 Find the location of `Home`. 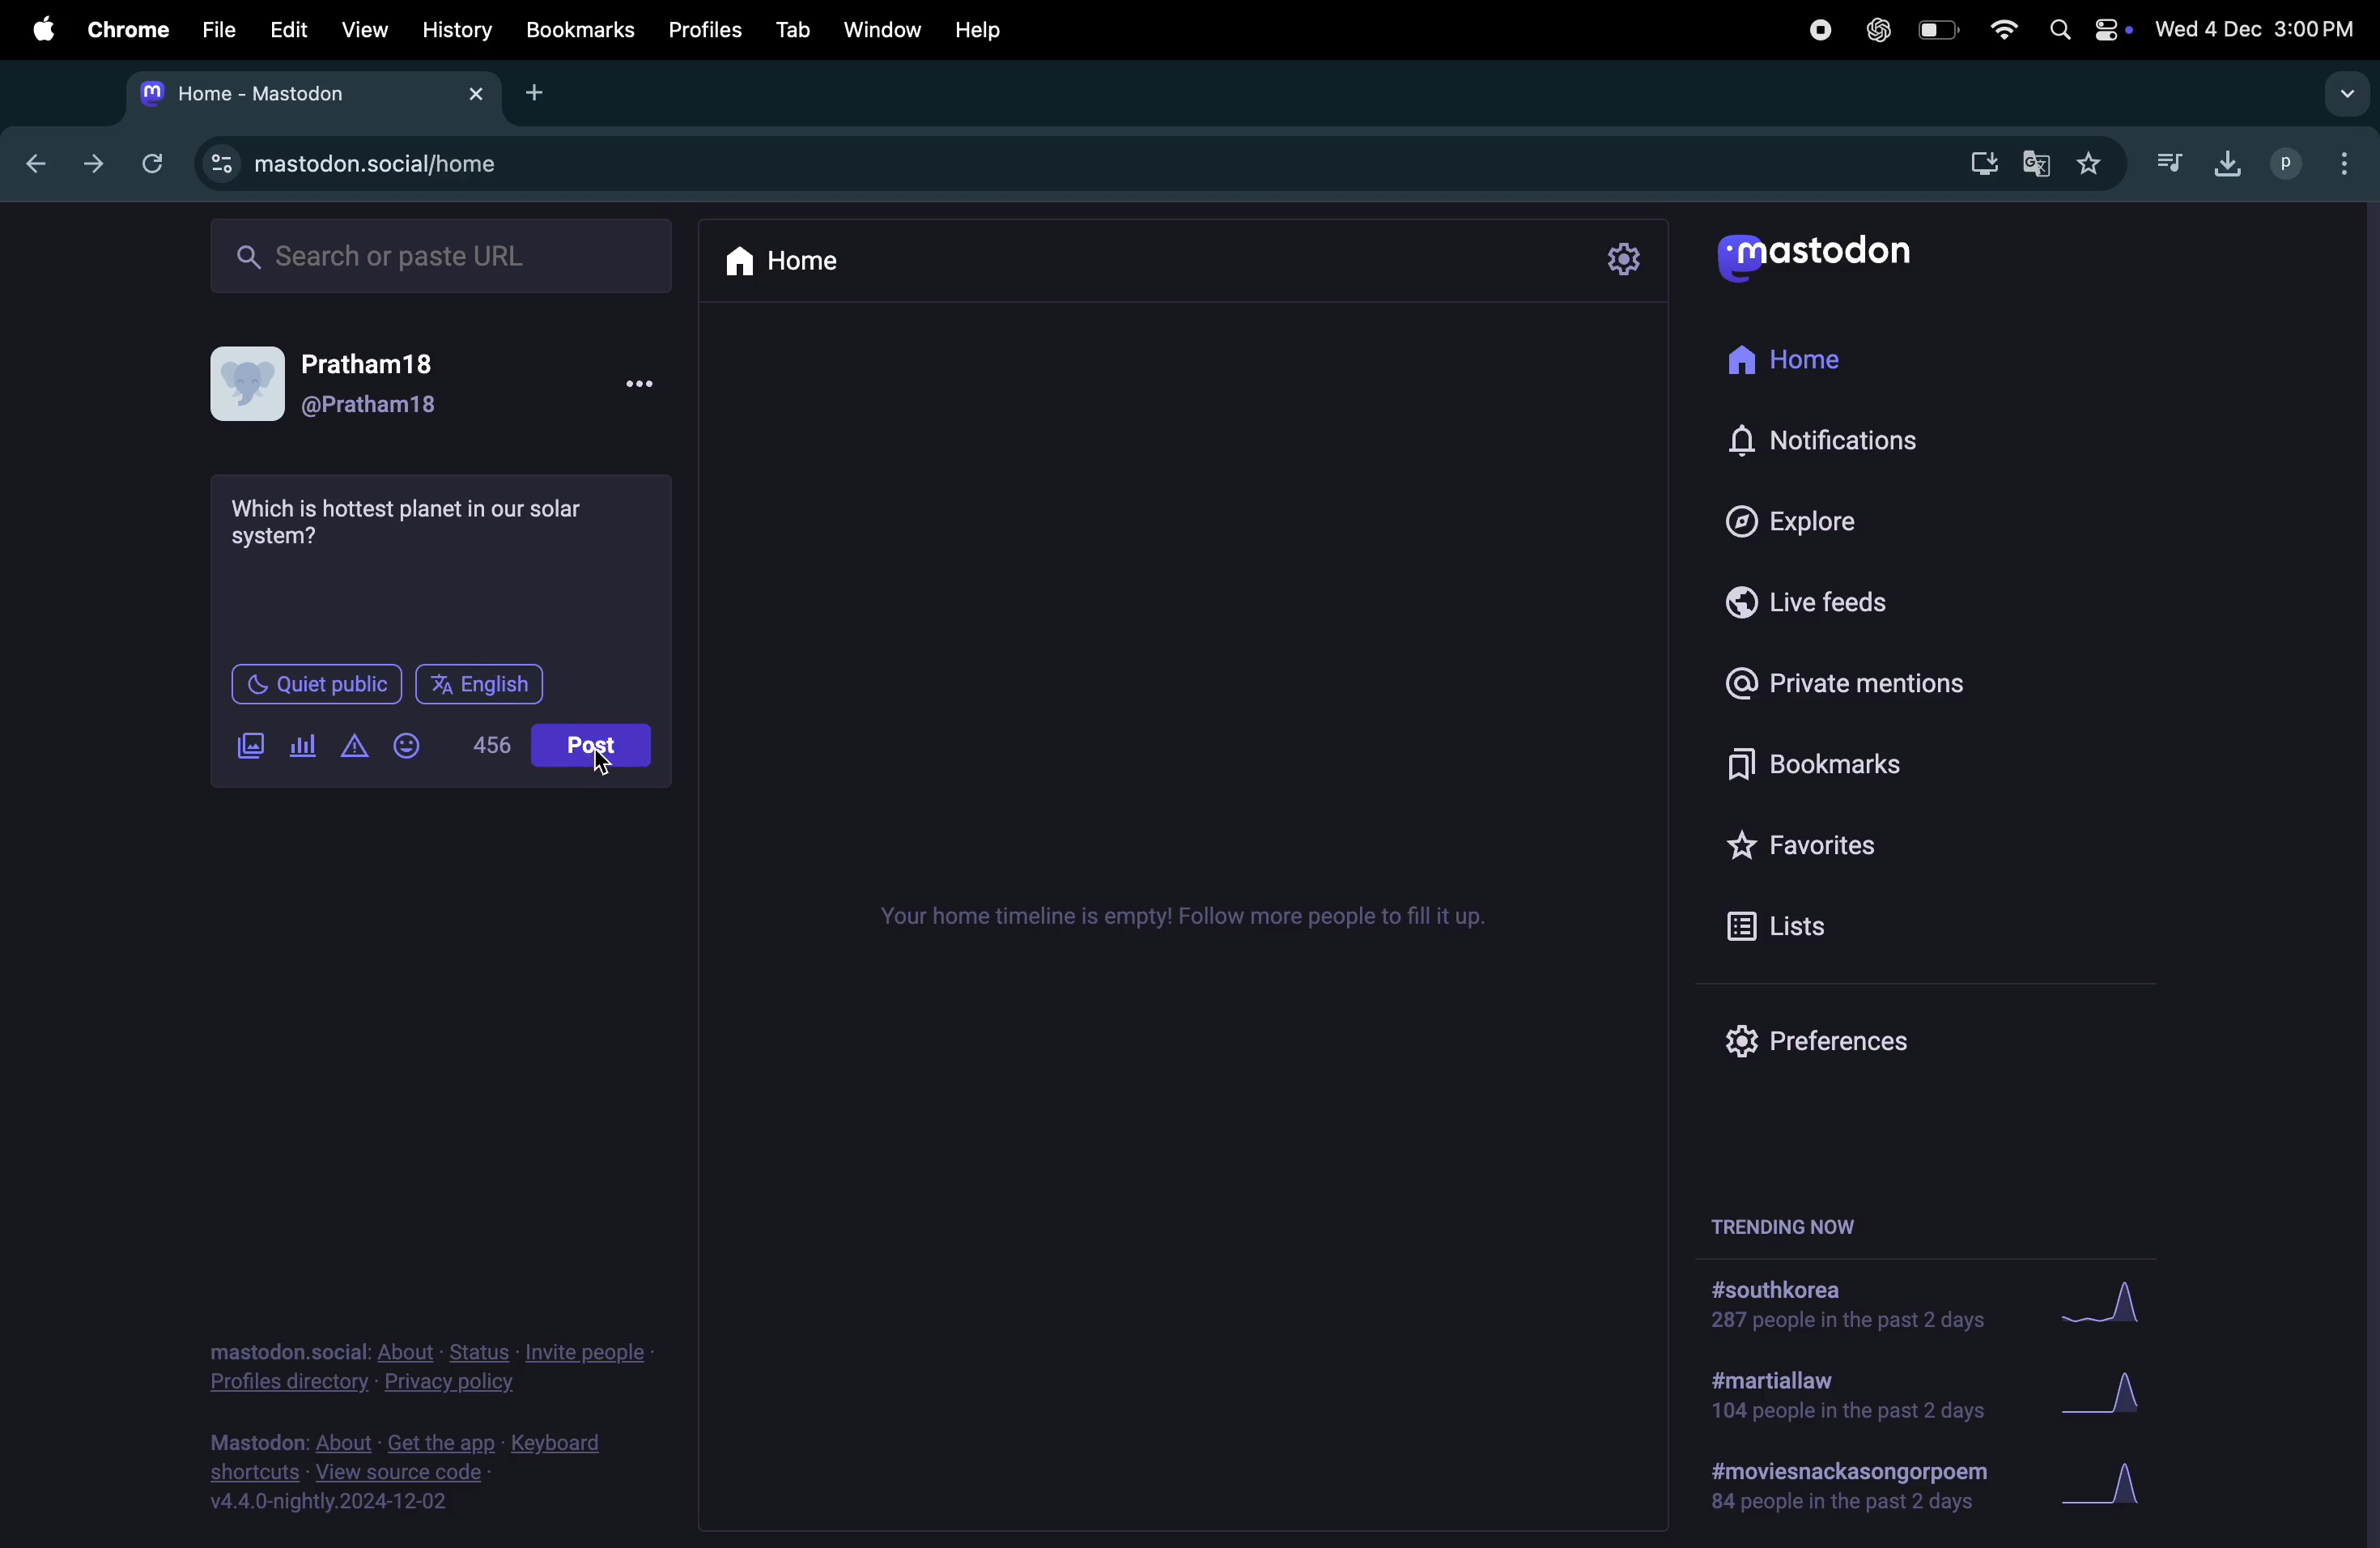

Home is located at coordinates (1811, 362).